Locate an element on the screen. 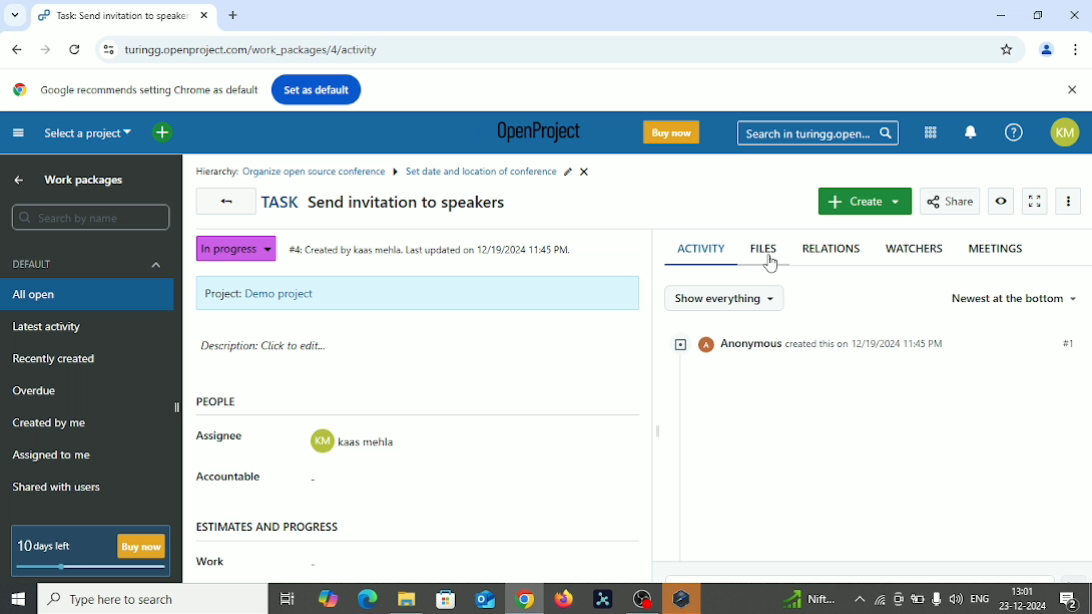 This screenshot has width=1092, height=614. Search is located at coordinates (818, 134).